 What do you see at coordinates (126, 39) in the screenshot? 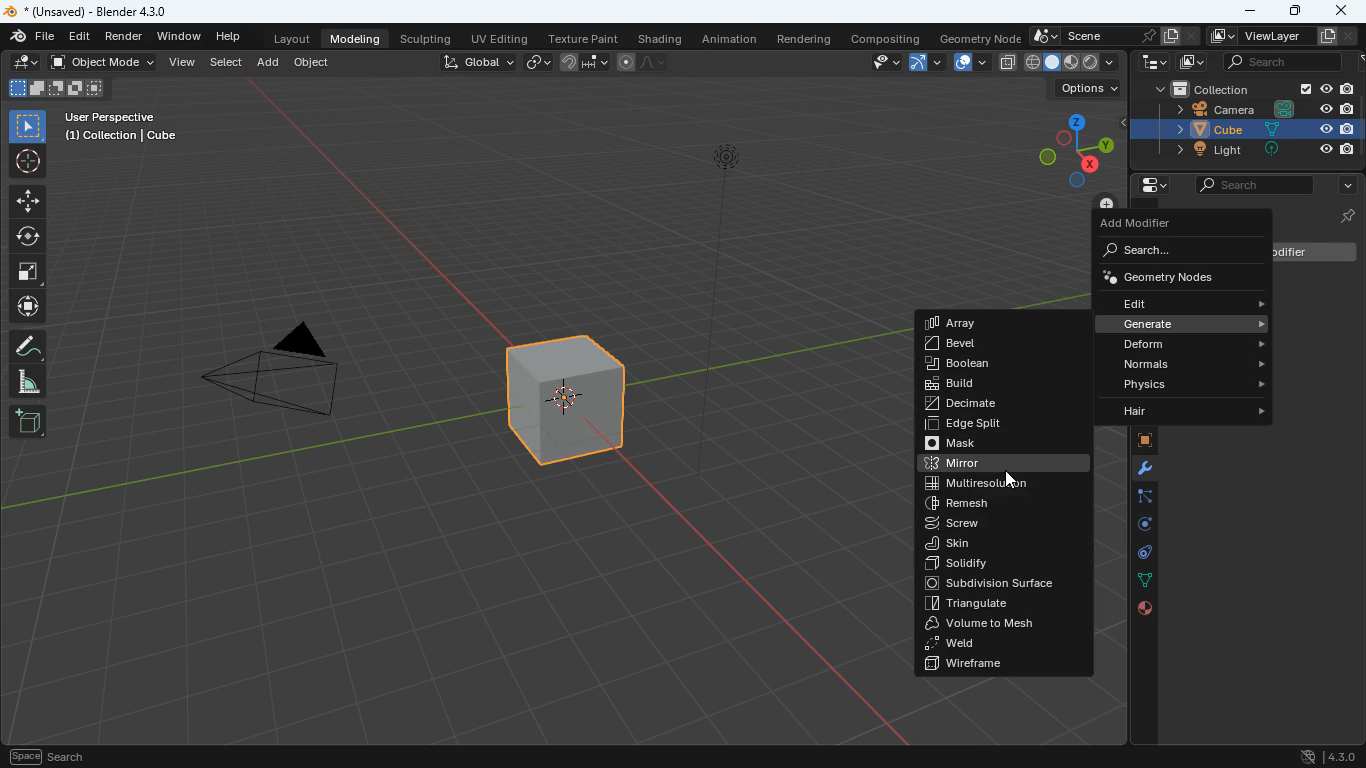
I see `render` at bounding box center [126, 39].